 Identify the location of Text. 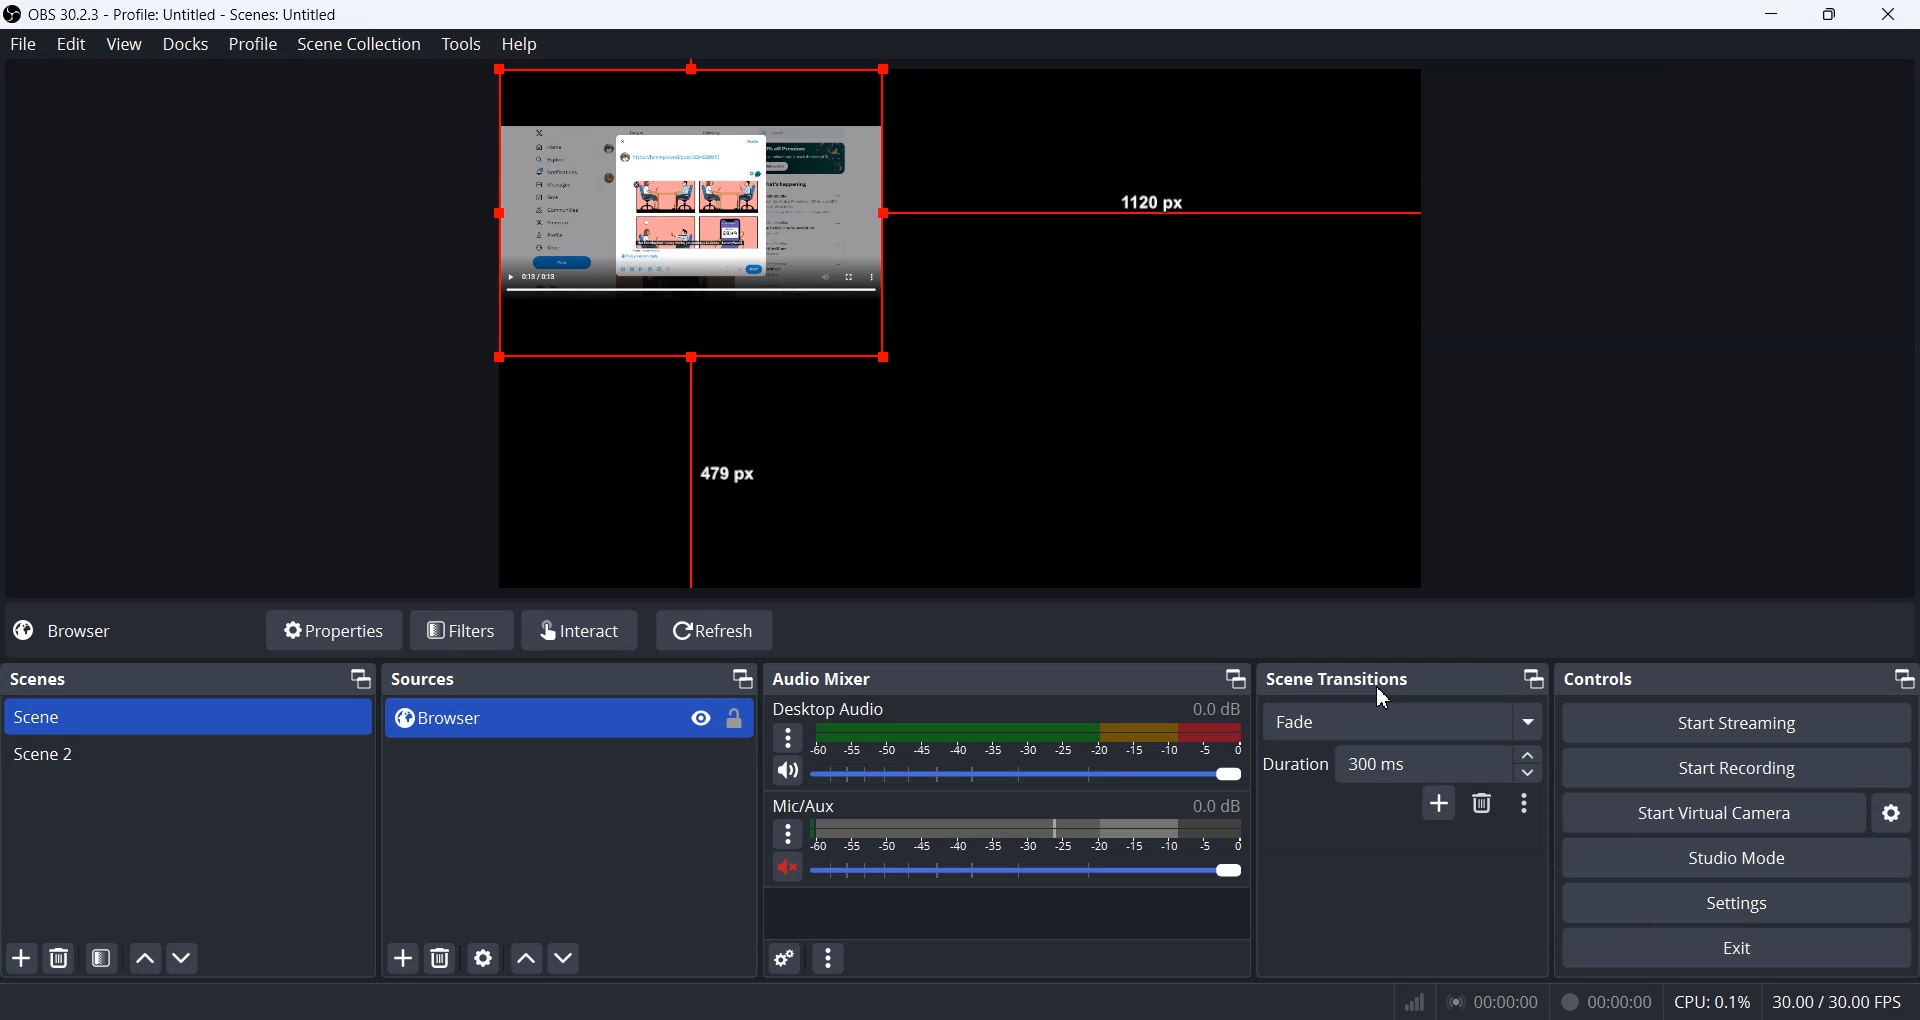
(446, 678).